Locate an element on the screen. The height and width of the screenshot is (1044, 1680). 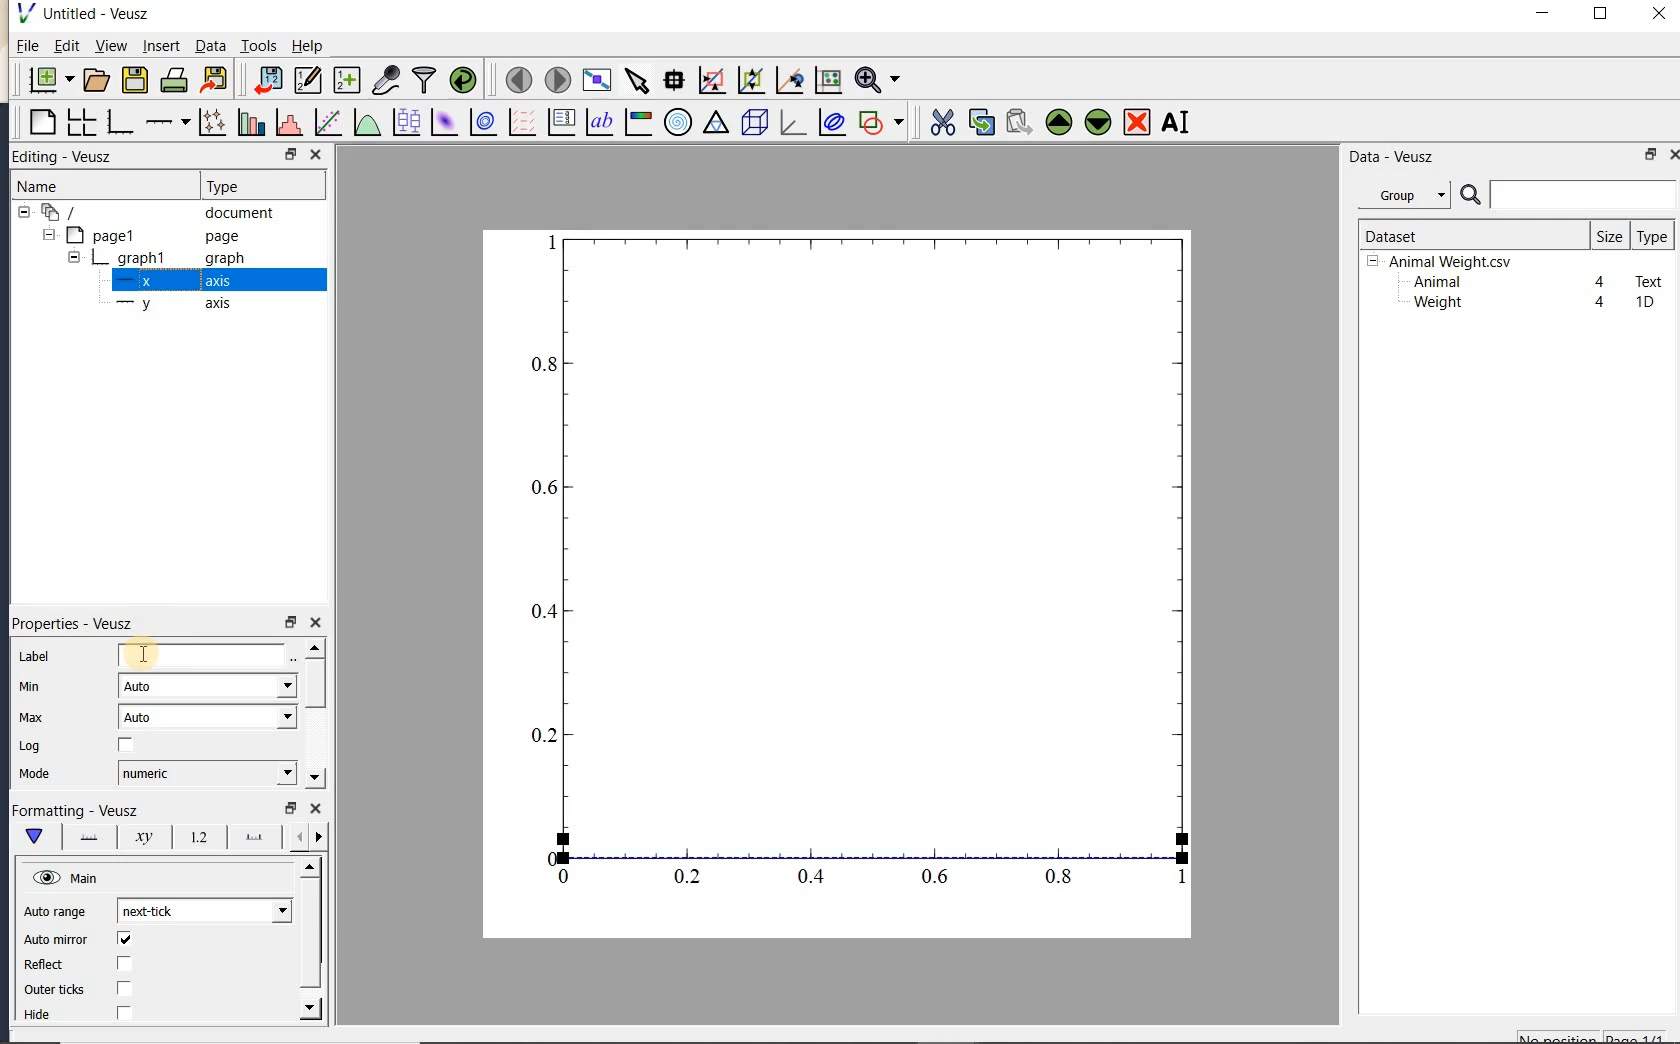
edit and enter new datasets is located at coordinates (307, 80).